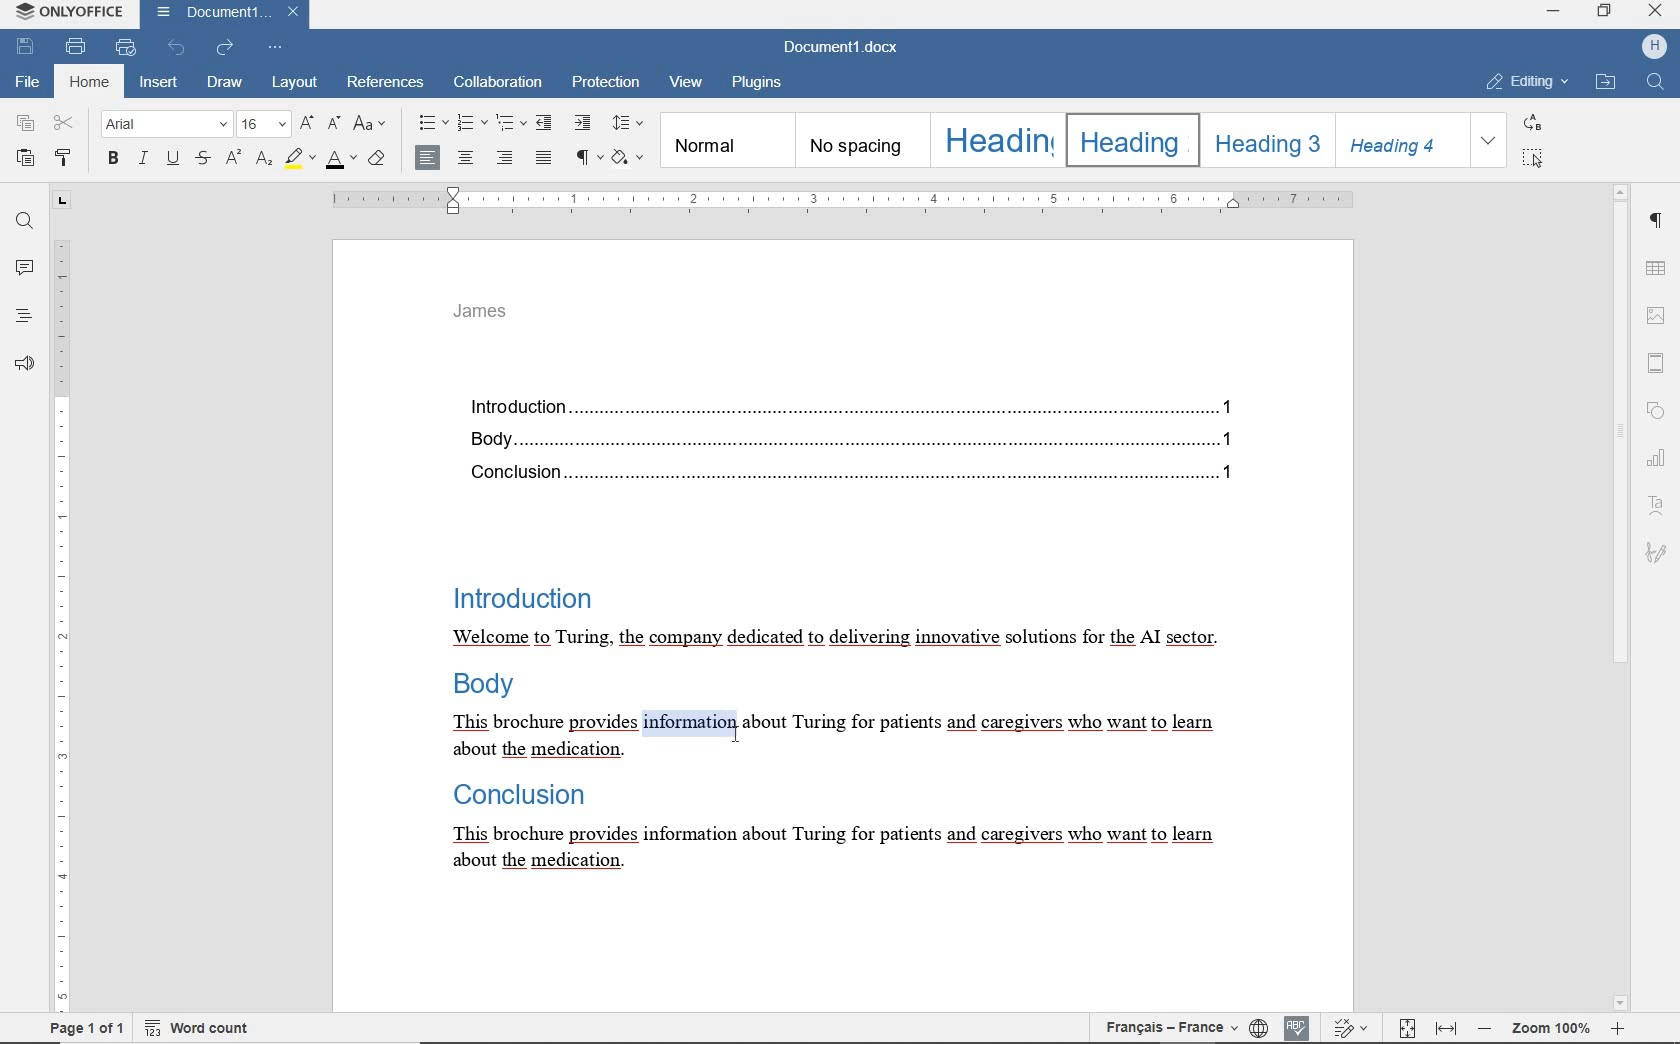 The height and width of the screenshot is (1044, 1680). What do you see at coordinates (1258, 1026) in the screenshot?
I see `SET DOCUMENT LANGUAGE` at bounding box center [1258, 1026].